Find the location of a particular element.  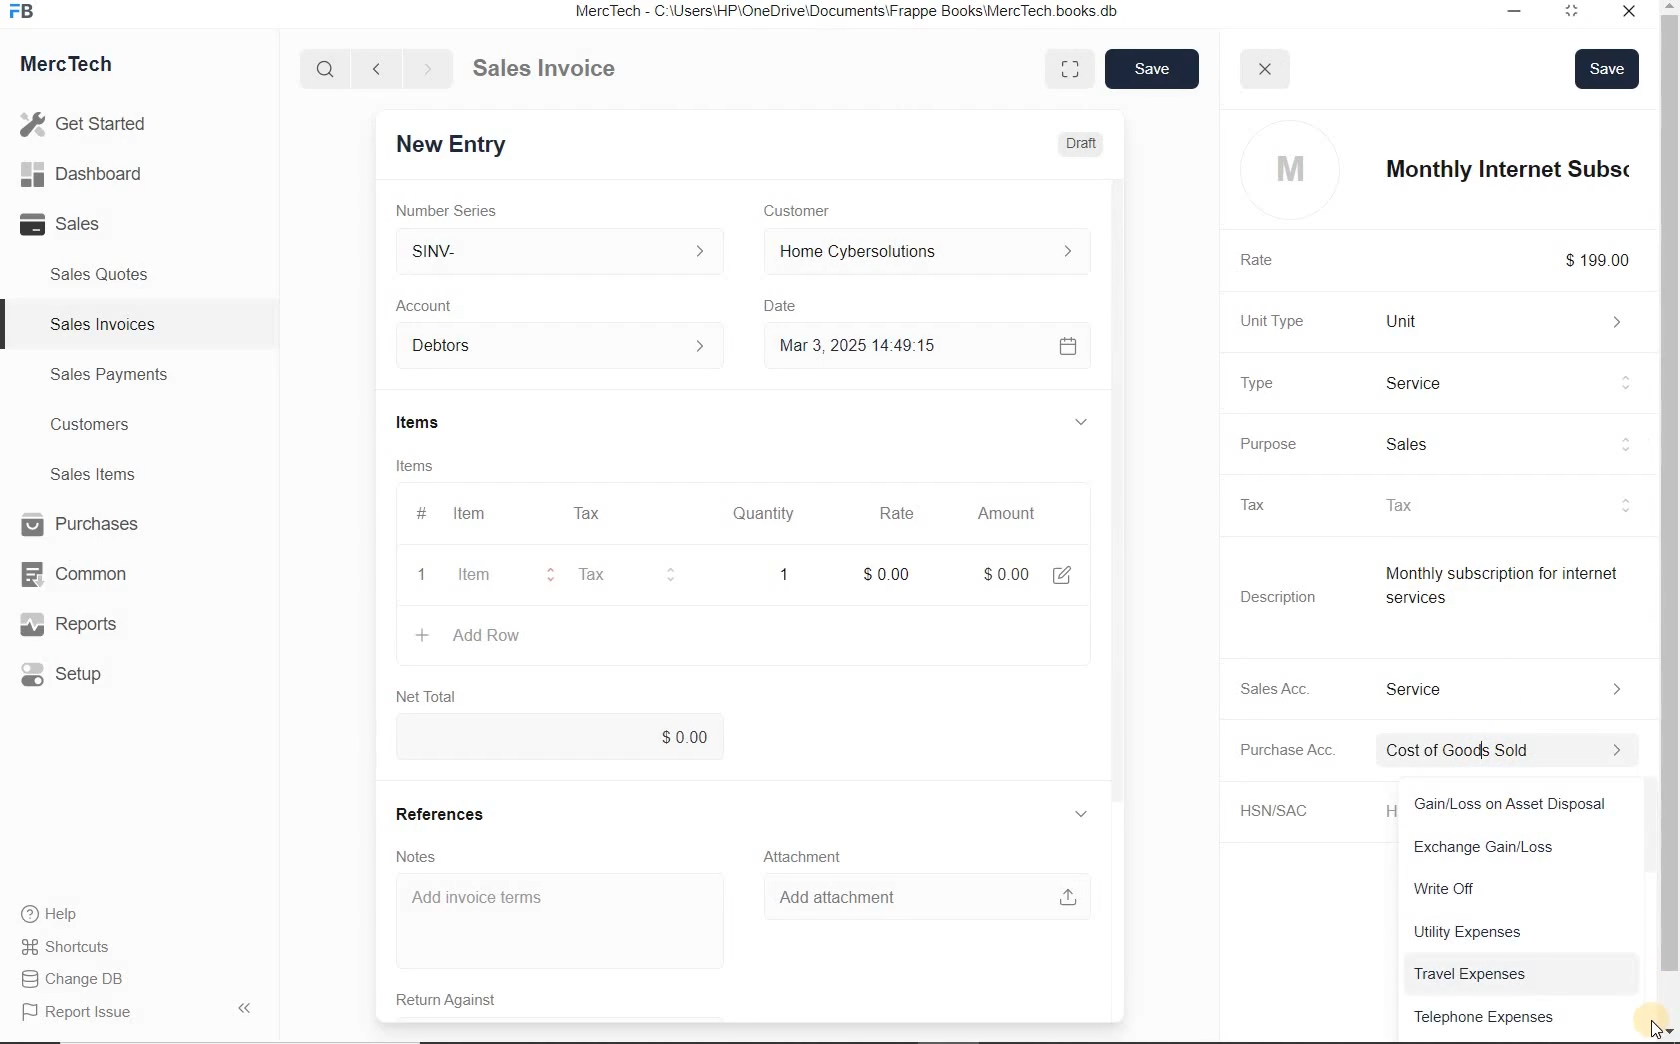

Number Series is located at coordinates (469, 208).